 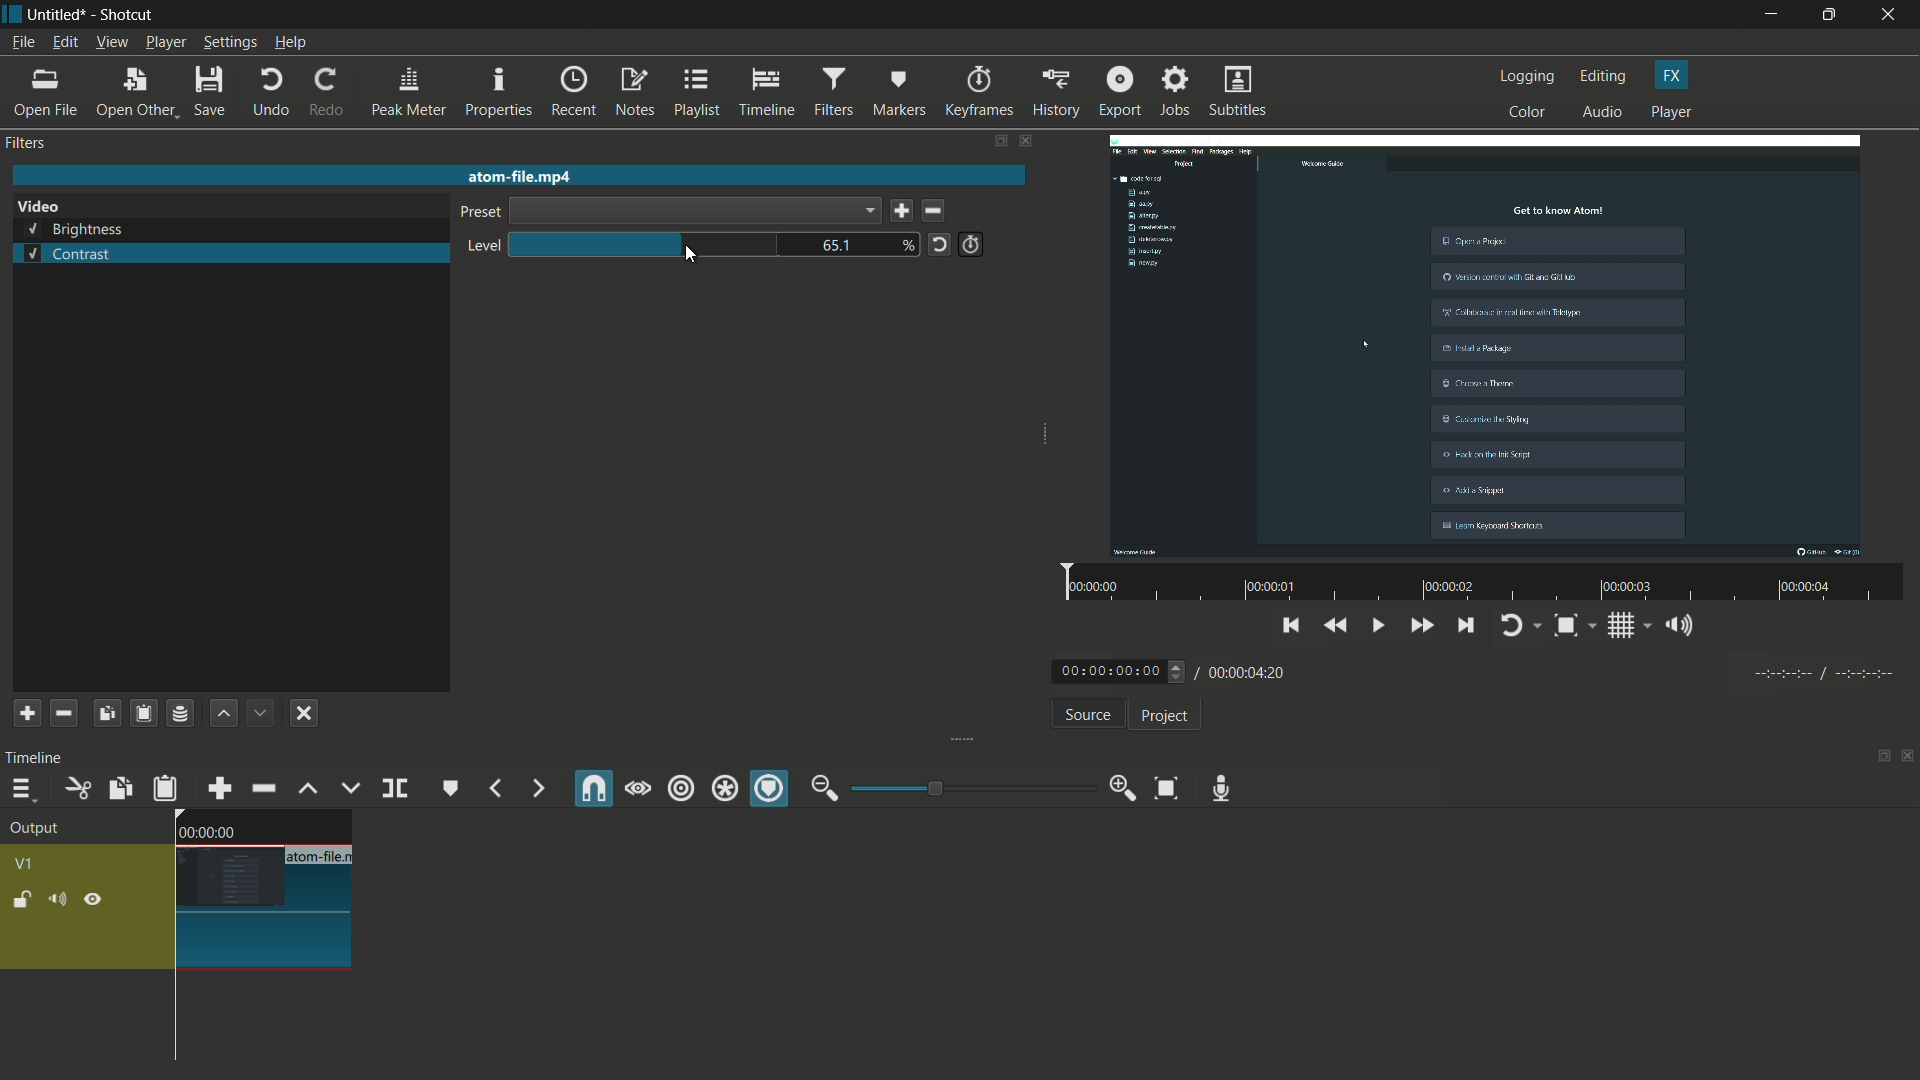 I want to click on logging, so click(x=1528, y=76).